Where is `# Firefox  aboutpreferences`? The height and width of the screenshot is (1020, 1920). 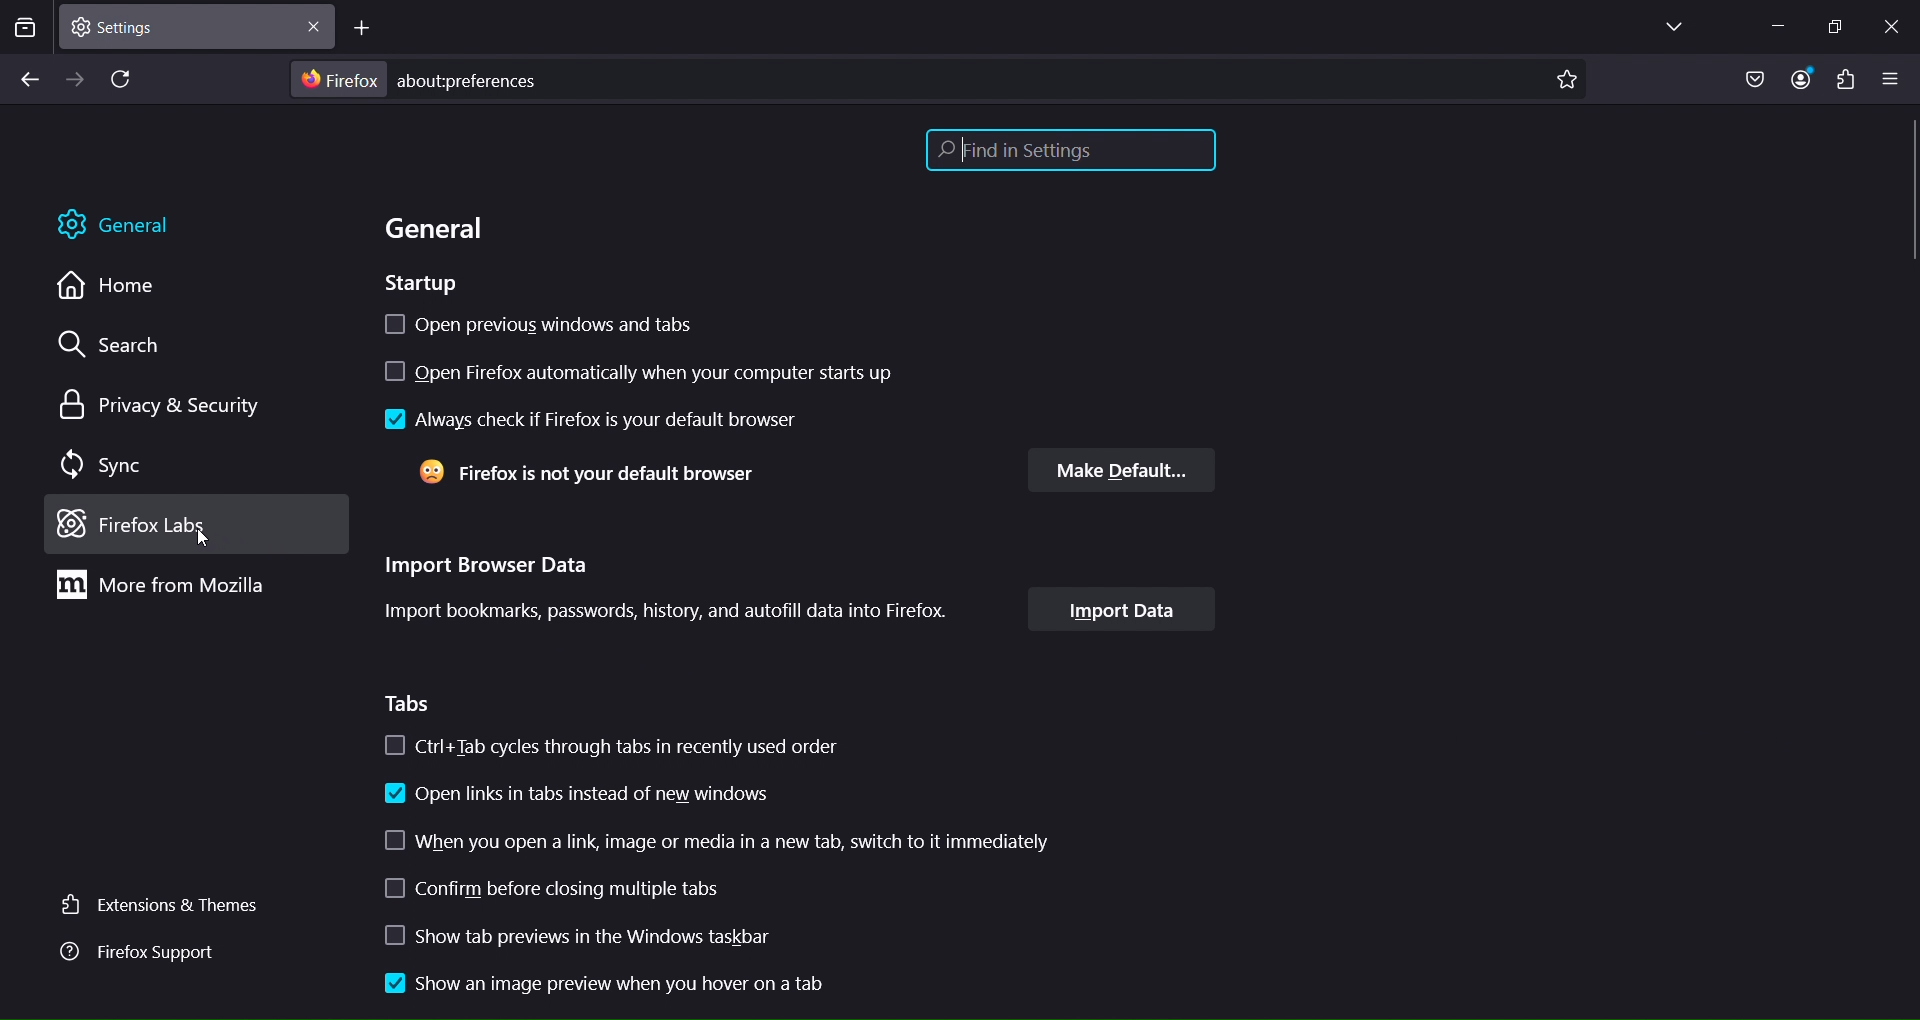 # Firefox  aboutpreferences is located at coordinates (426, 81).